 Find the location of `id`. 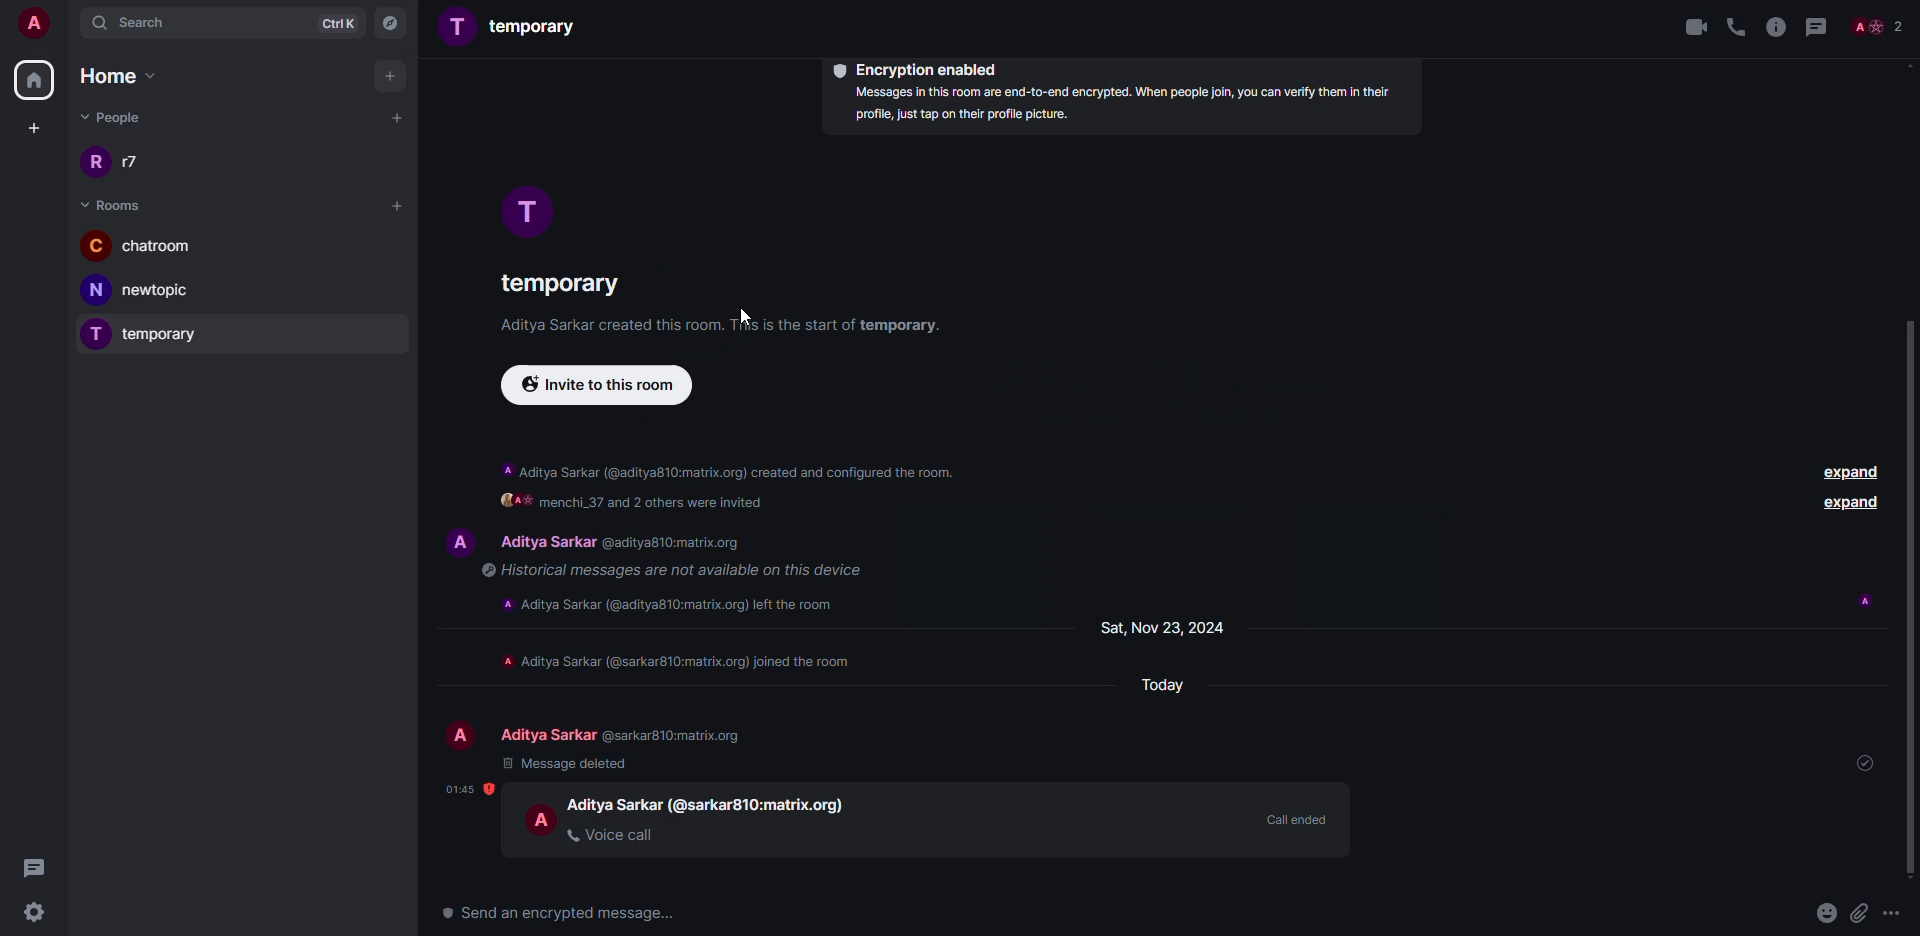

id is located at coordinates (756, 805).